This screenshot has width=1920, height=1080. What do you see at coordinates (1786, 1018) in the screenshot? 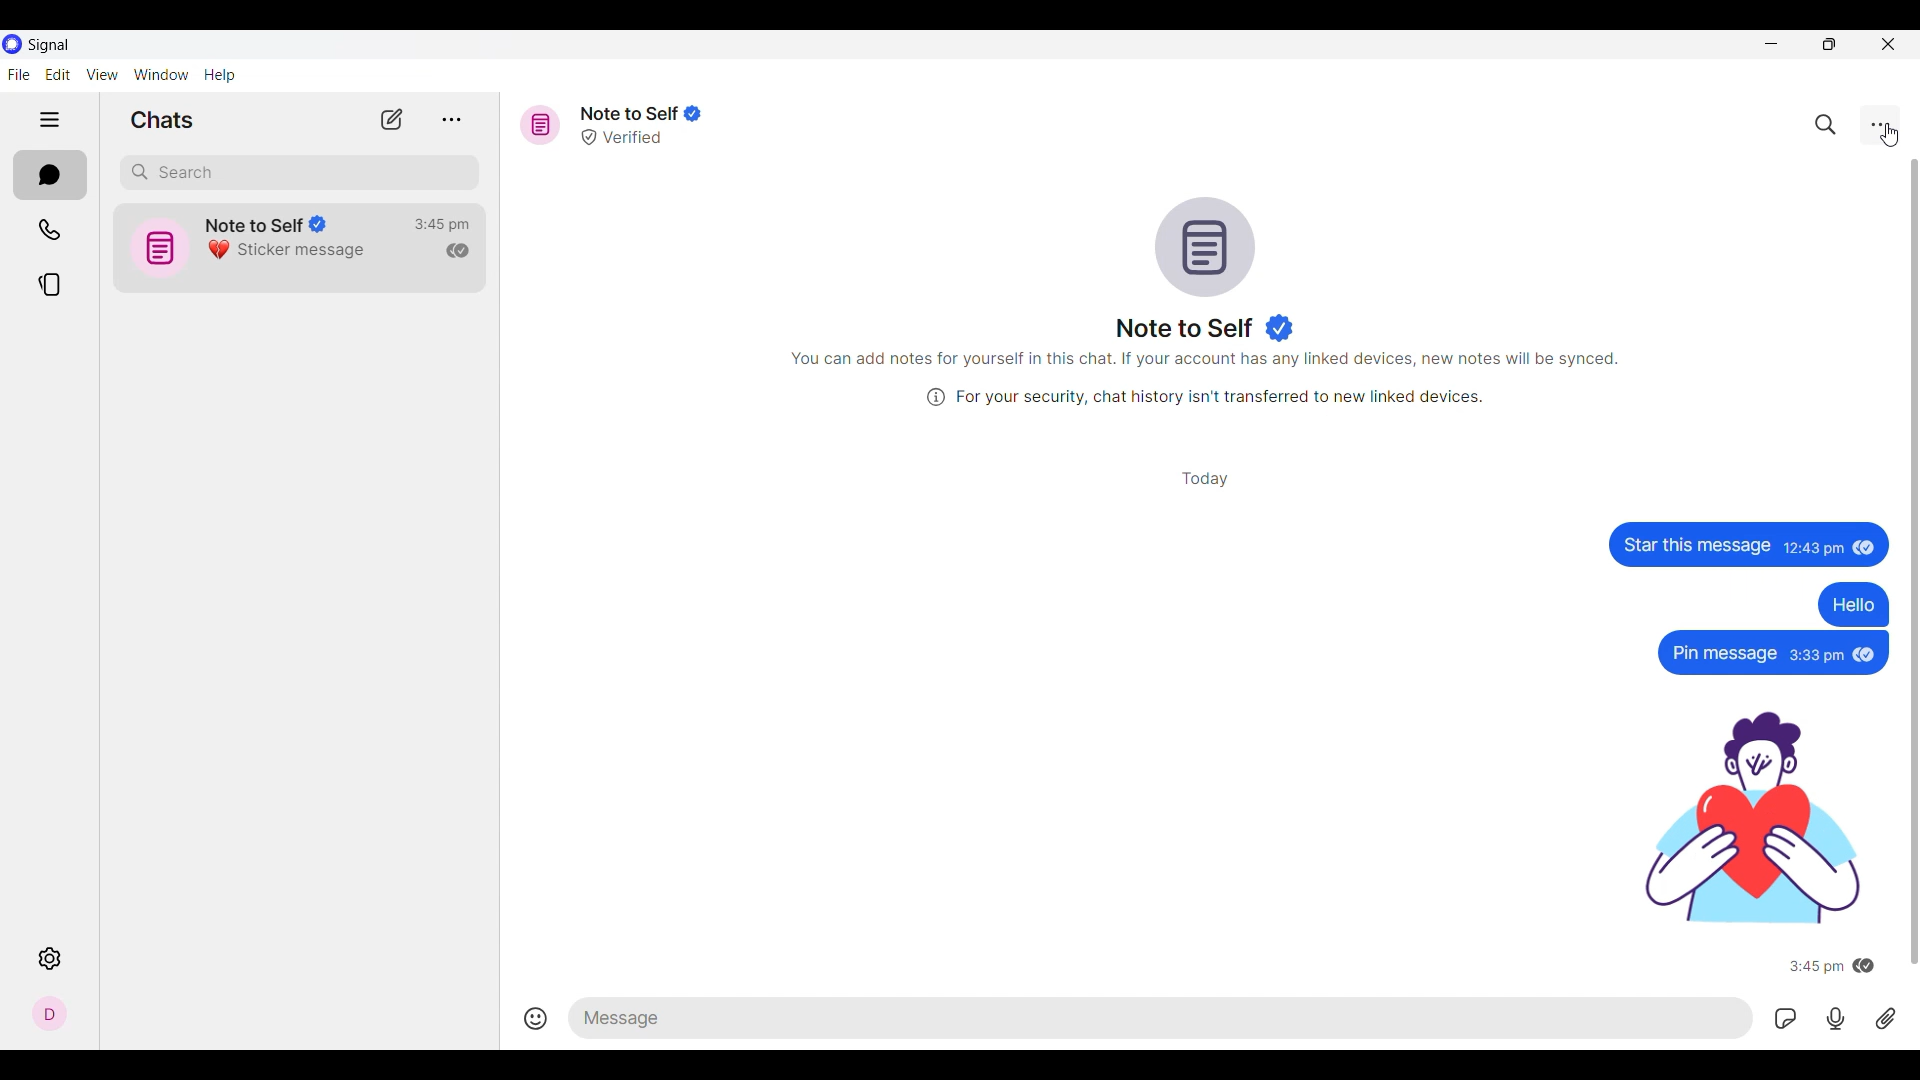
I see `GIFs` at bounding box center [1786, 1018].